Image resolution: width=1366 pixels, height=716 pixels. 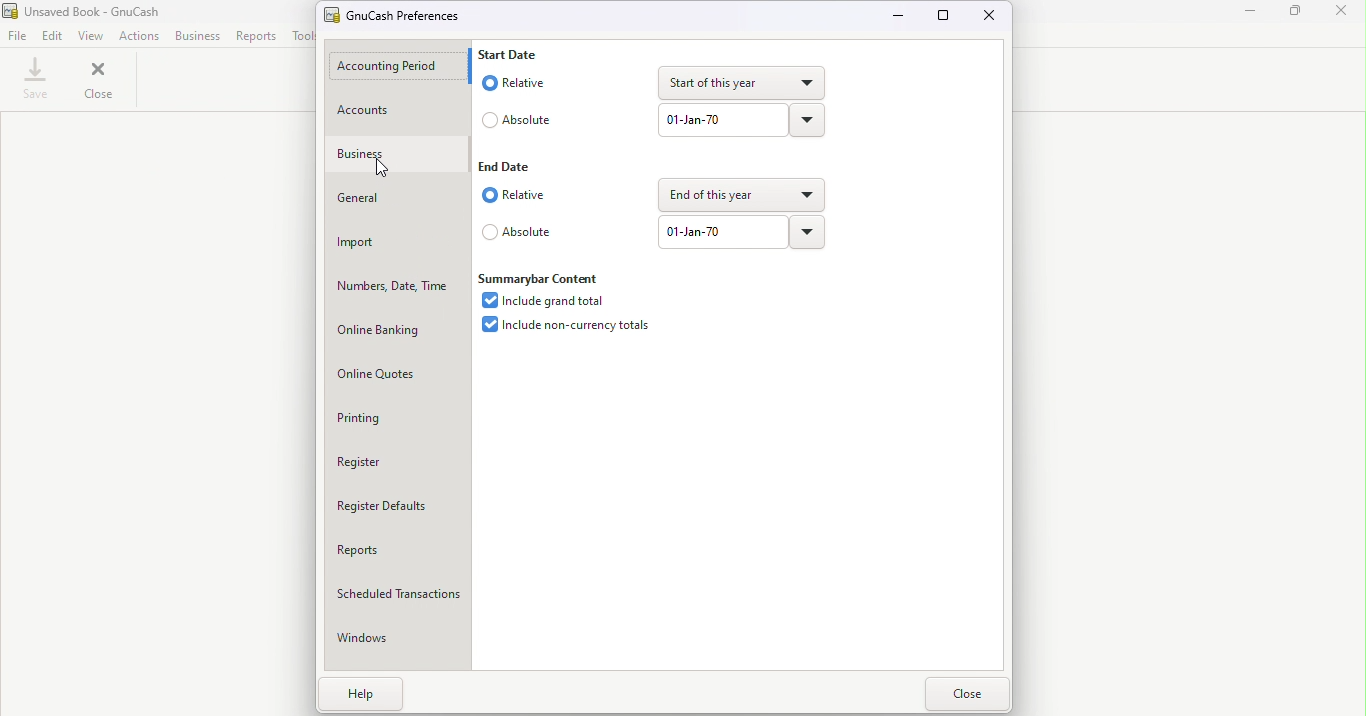 I want to click on Drop down, so click(x=808, y=120).